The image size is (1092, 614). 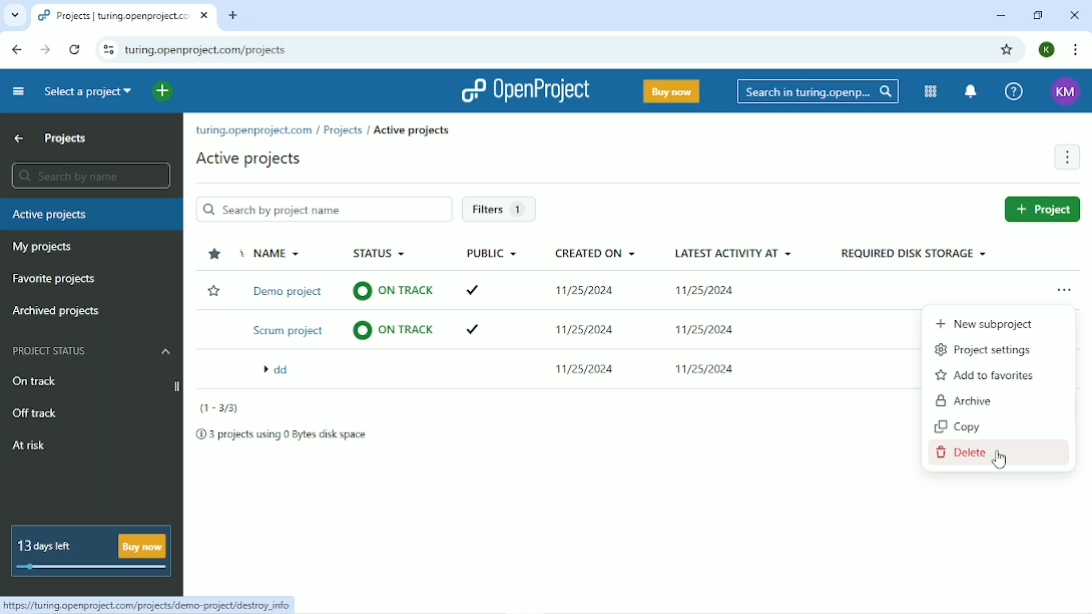 What do you see at coordinates (15, 16) in the screenshot?
I see `Search tabs` at bounding box center [15, 16].